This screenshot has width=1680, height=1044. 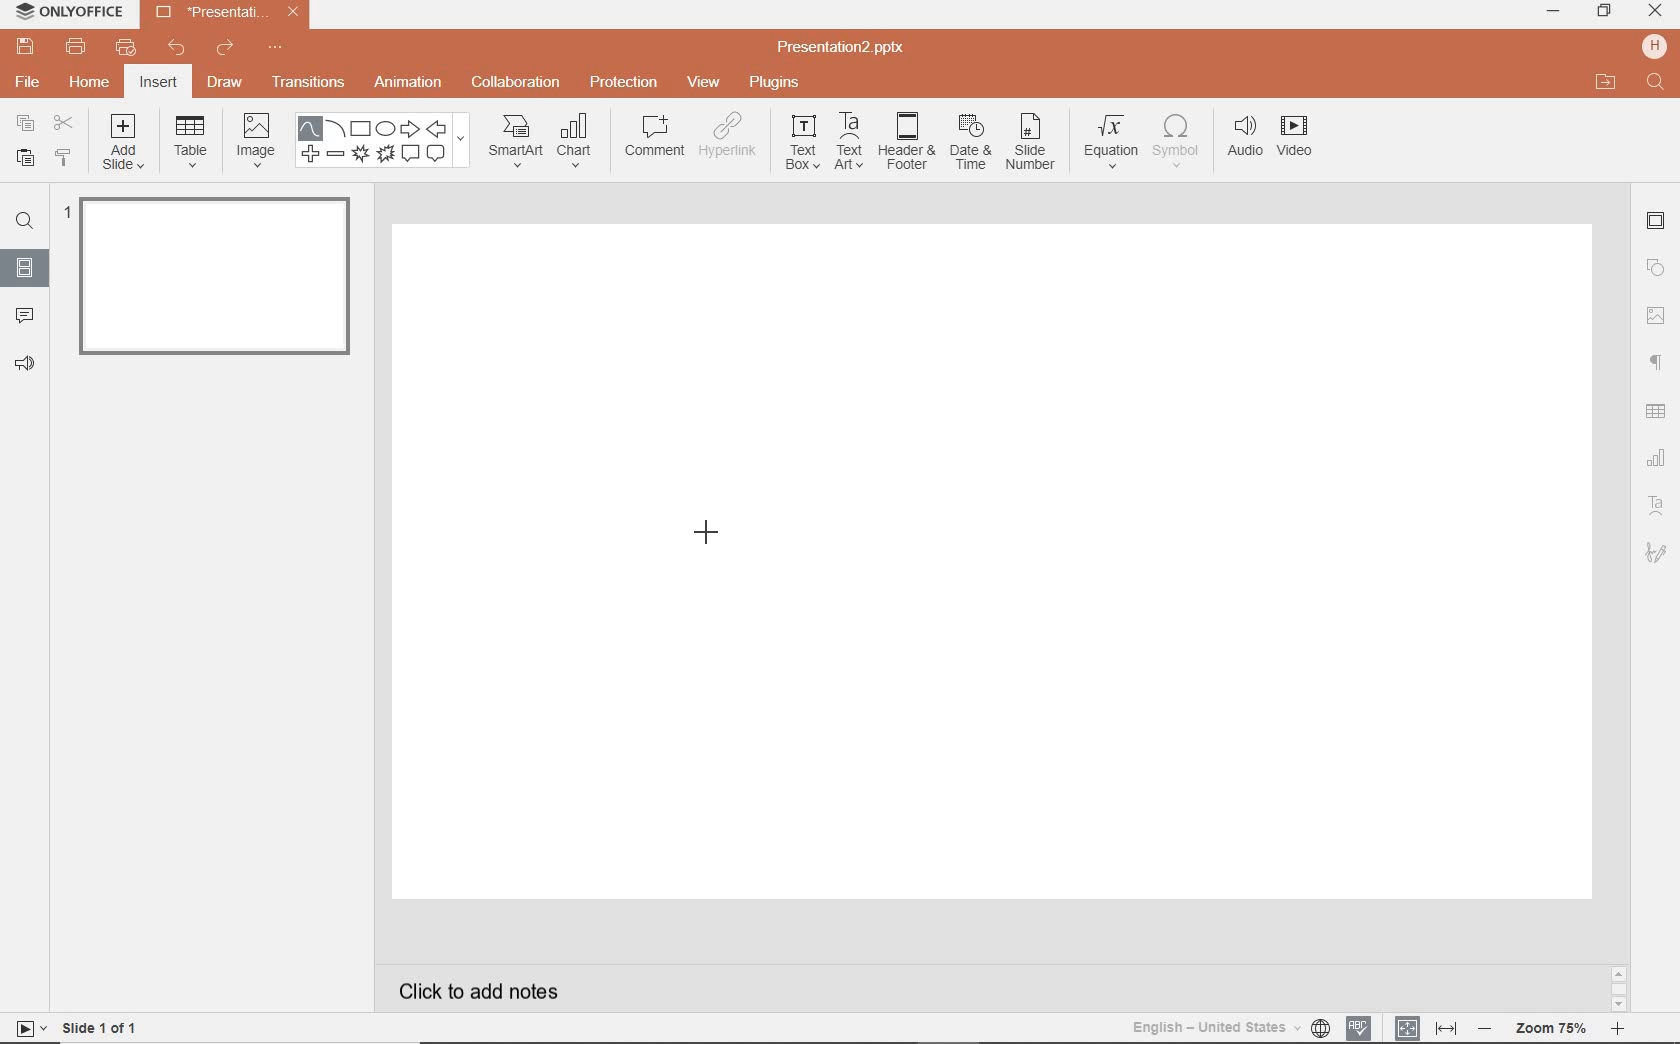 I want to click on COLLABORATION, so click(x=516, y=81).